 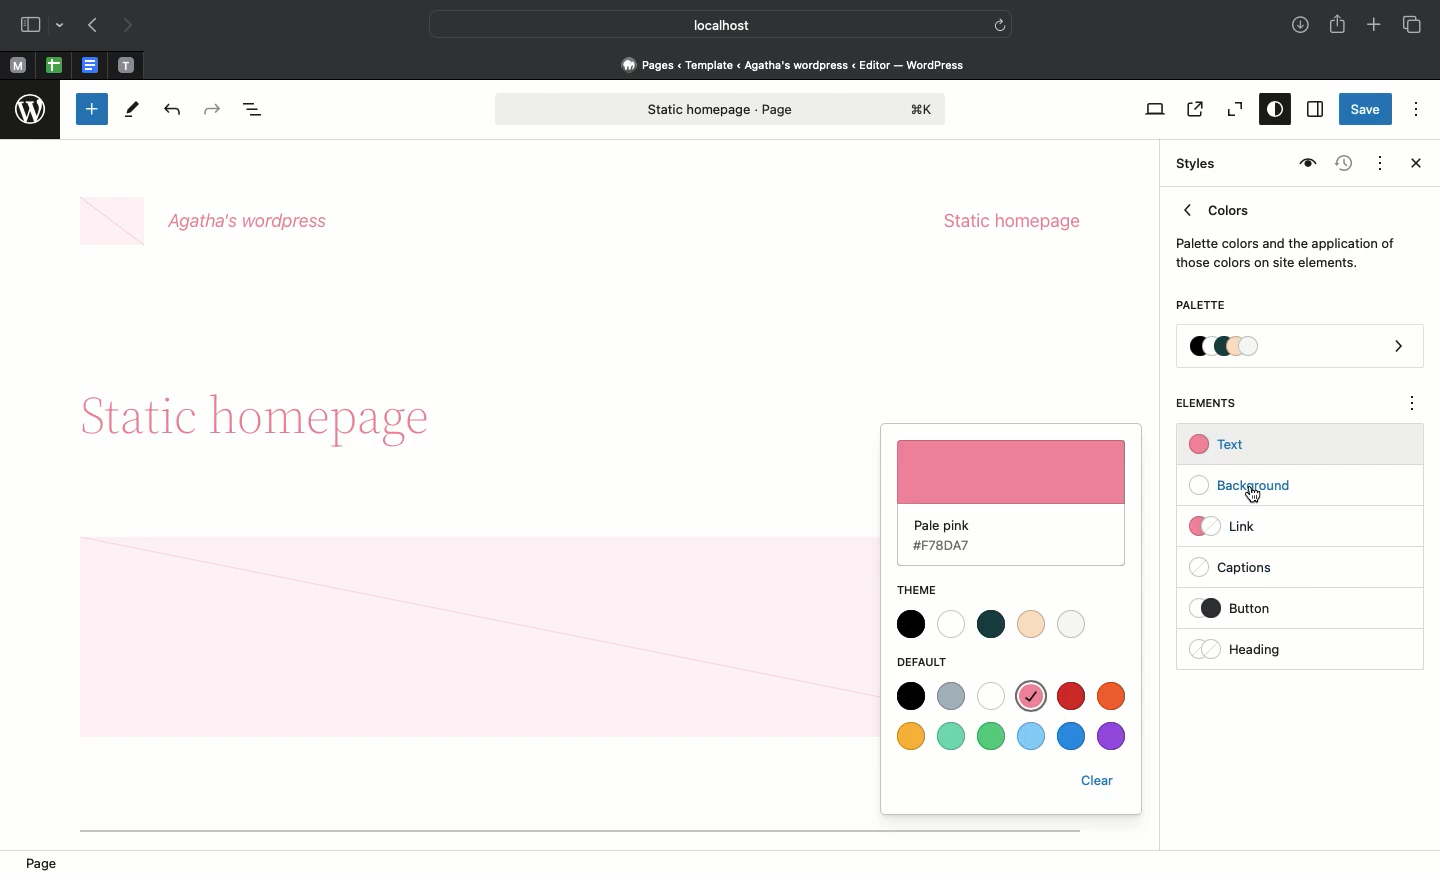 I want to click on Foreground color changed, so click(x=1012, y=505).